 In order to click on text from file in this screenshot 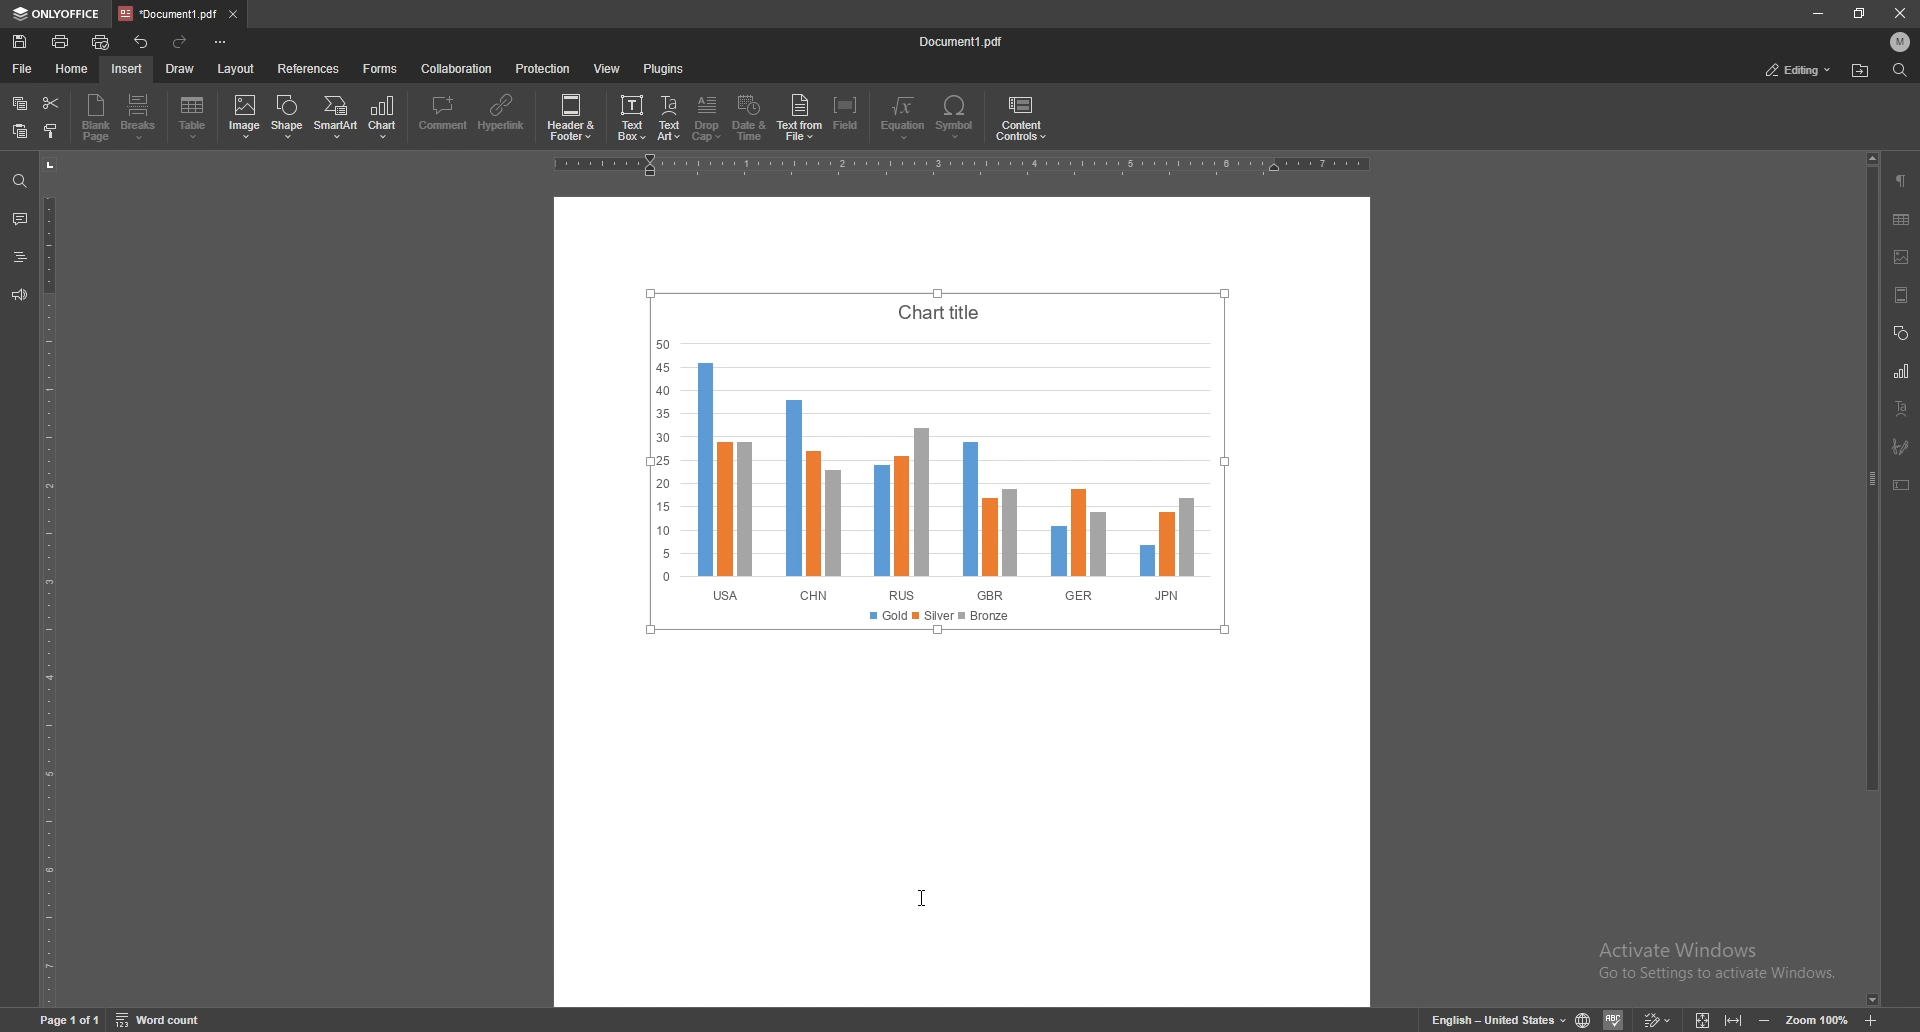, I will do `click(802, 117)`.